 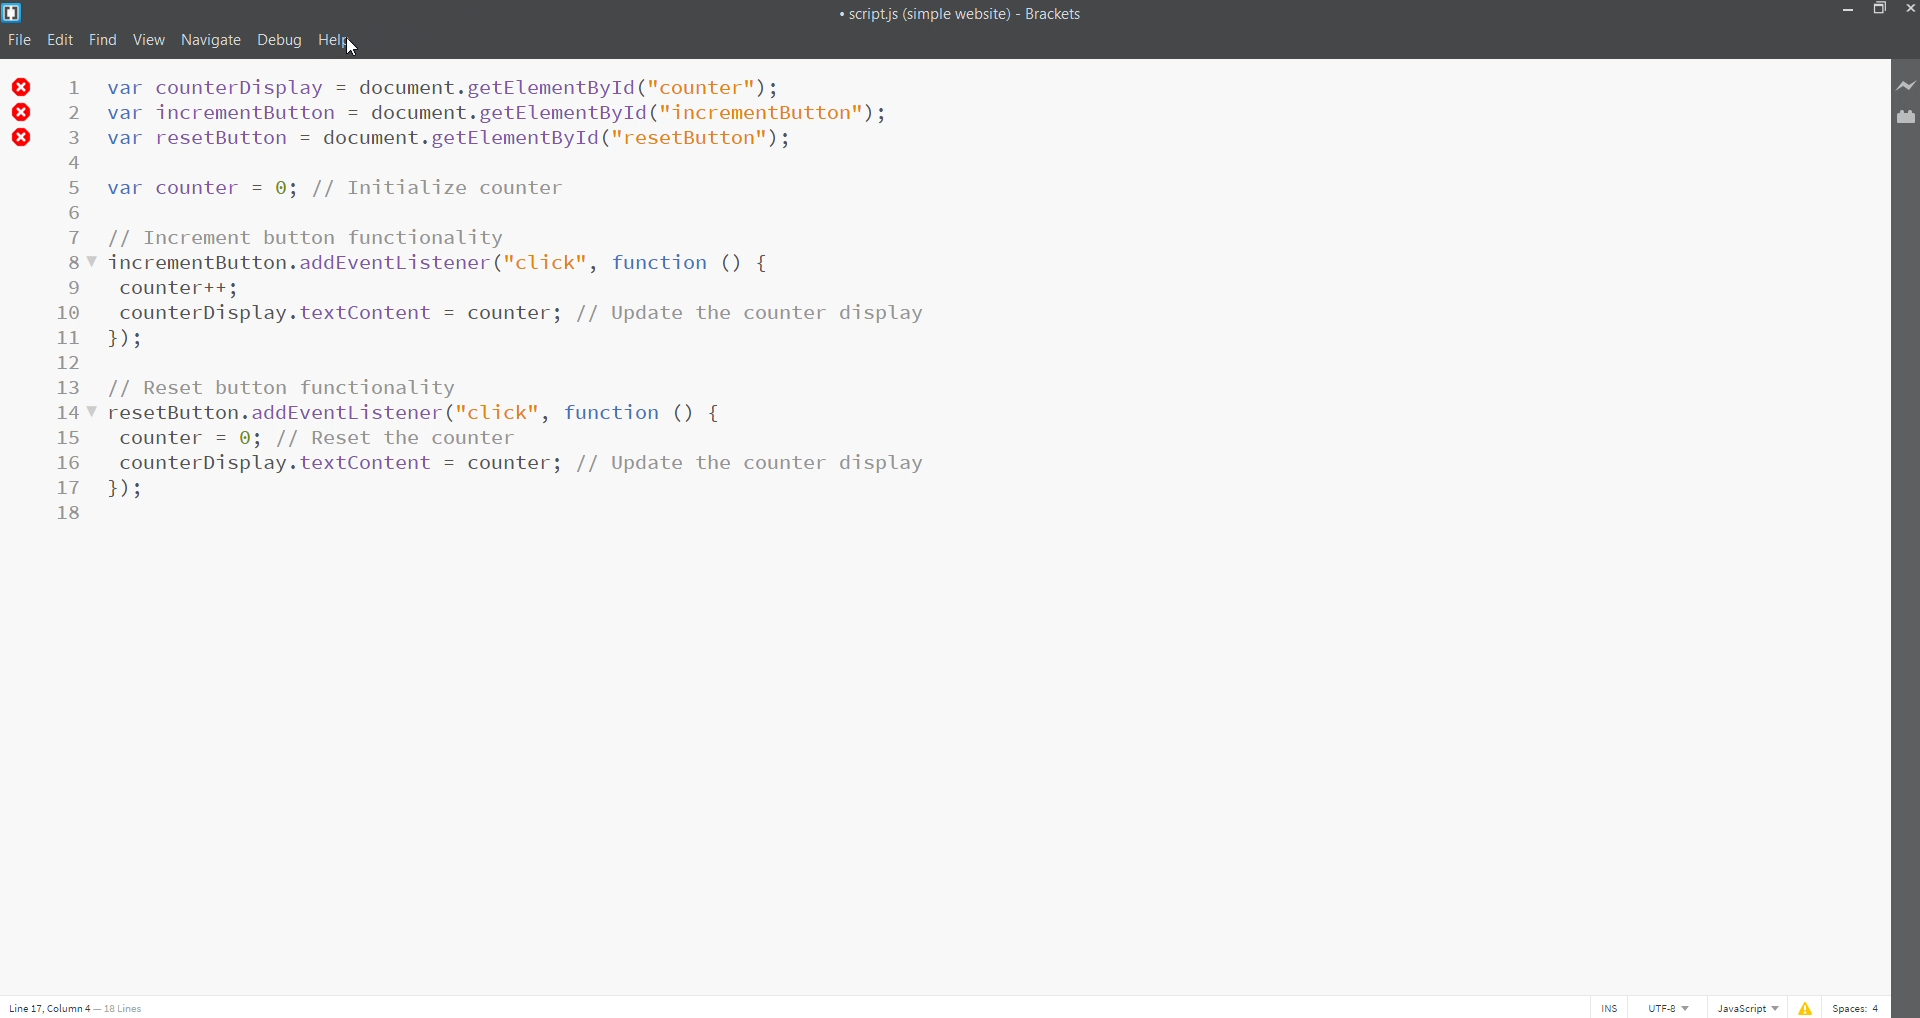 What do you see at coordinates (58, 42) in the screenshot?
I see `edit` at bounding box center [58, 42].